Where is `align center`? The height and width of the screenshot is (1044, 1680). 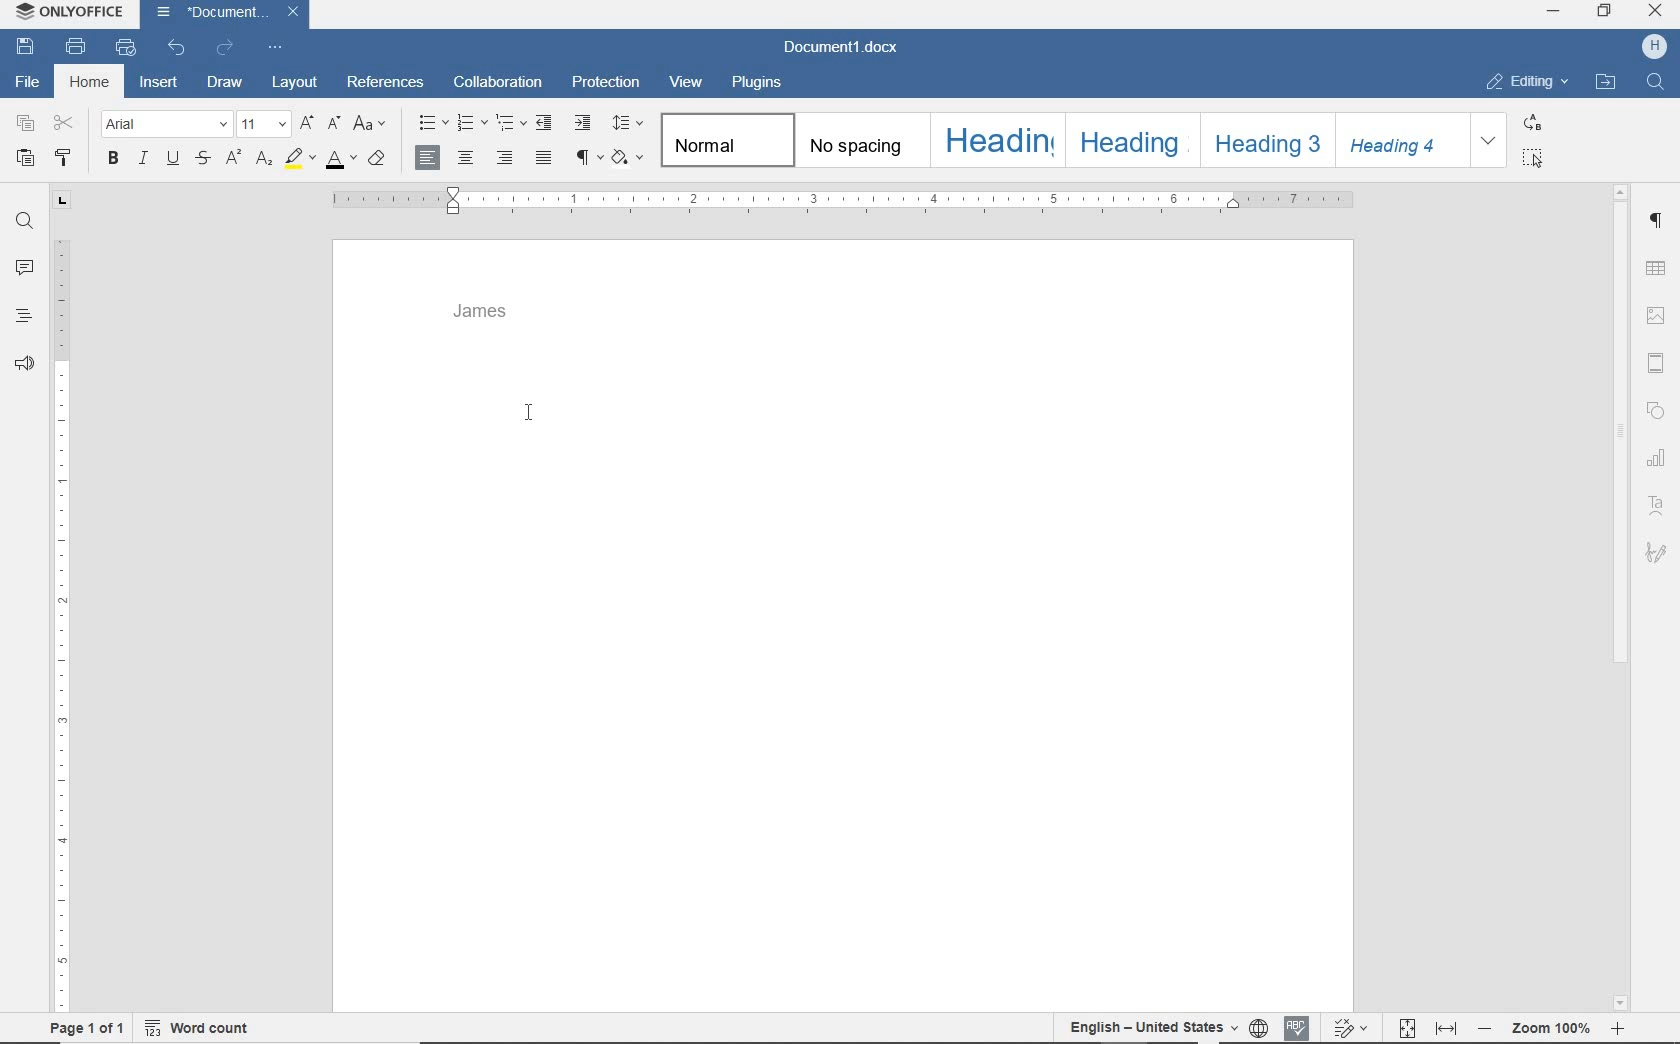 align center is located at coordinates (465, 160).